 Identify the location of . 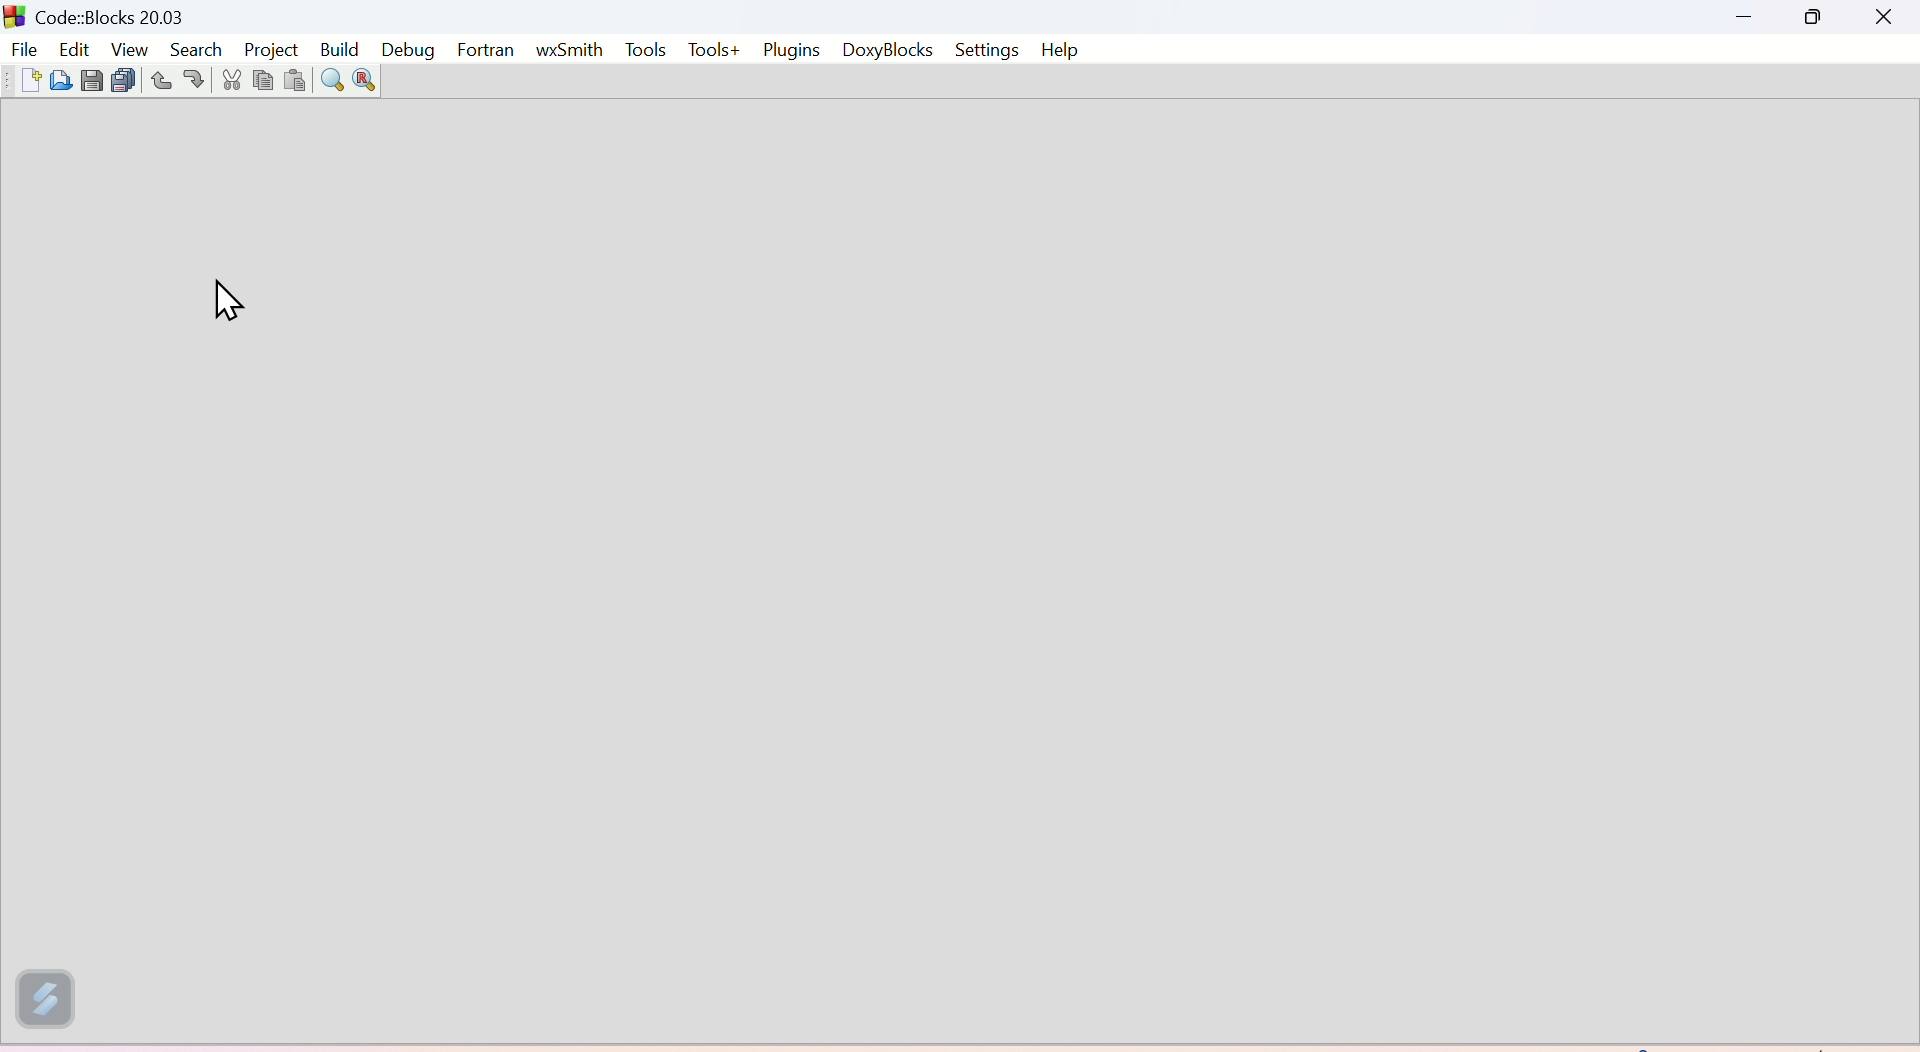
(126, 47).